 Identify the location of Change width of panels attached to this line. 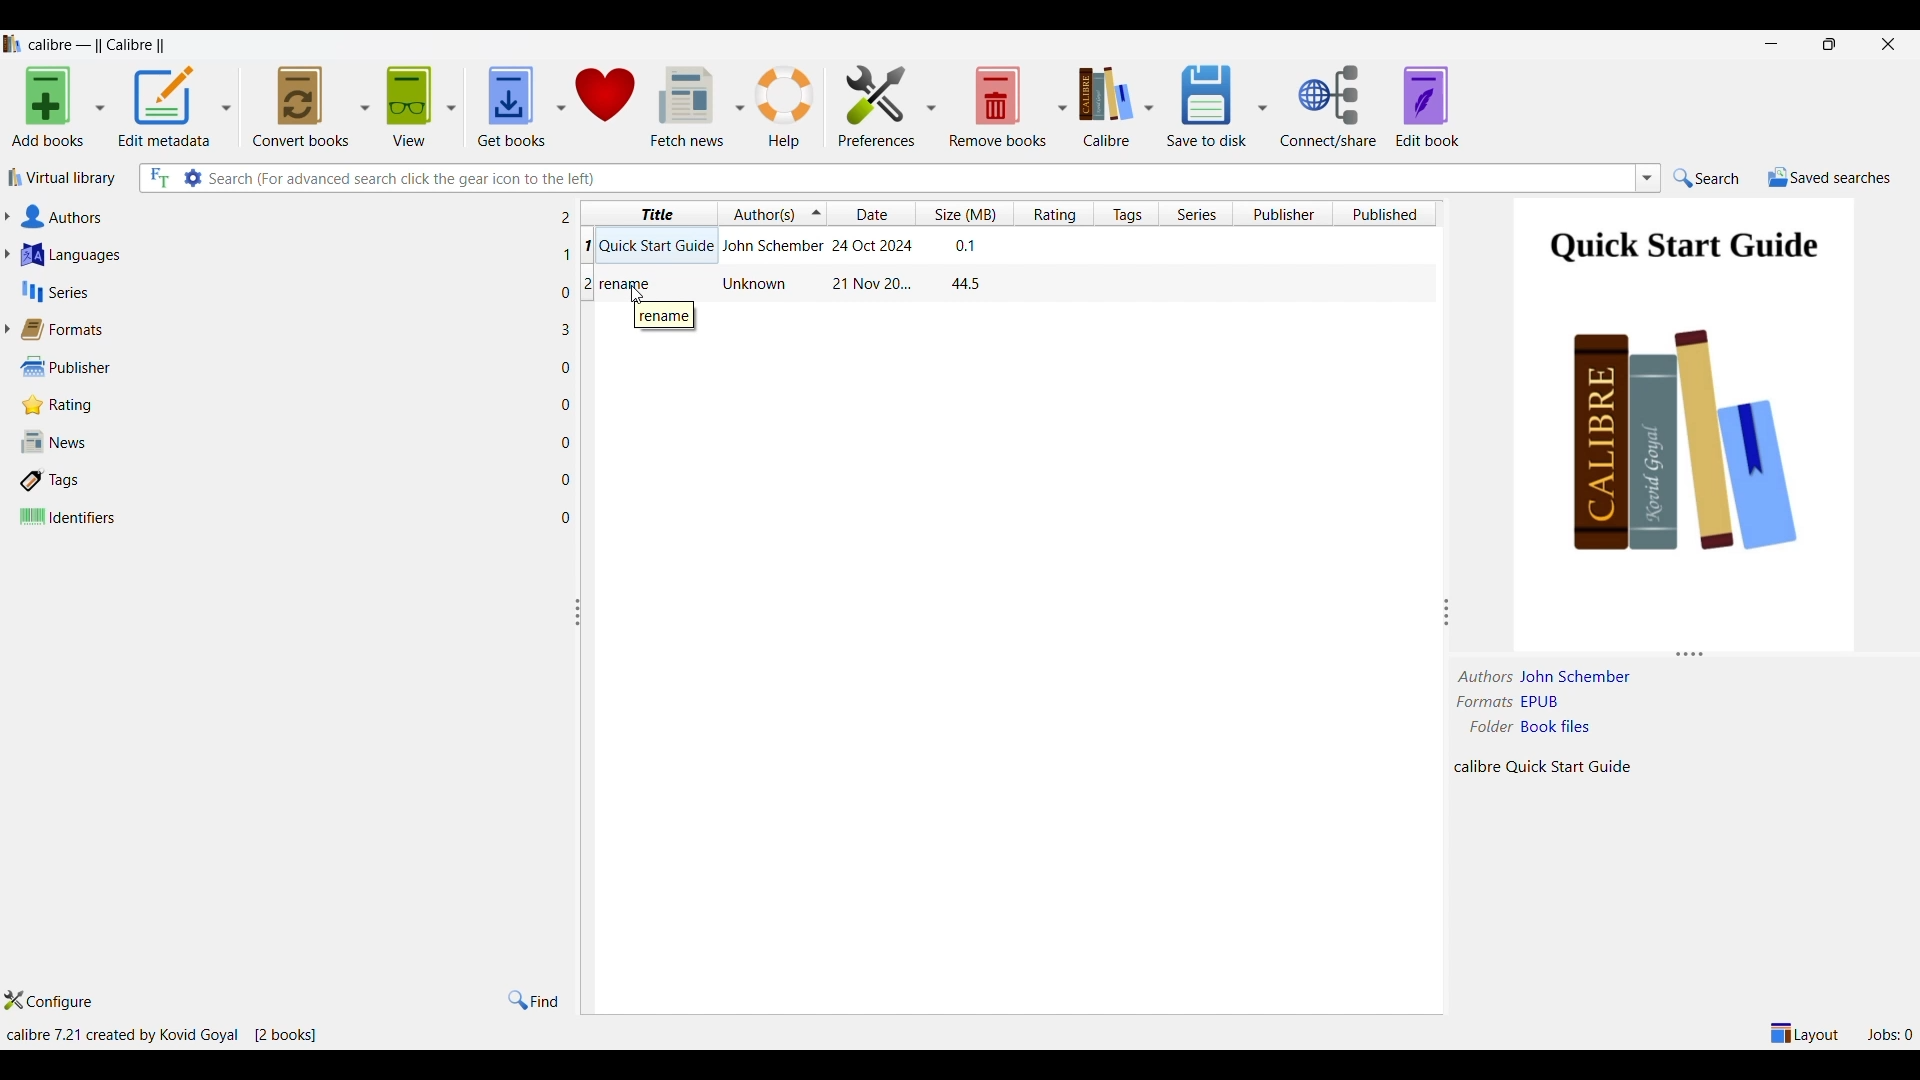
(1441, 600).